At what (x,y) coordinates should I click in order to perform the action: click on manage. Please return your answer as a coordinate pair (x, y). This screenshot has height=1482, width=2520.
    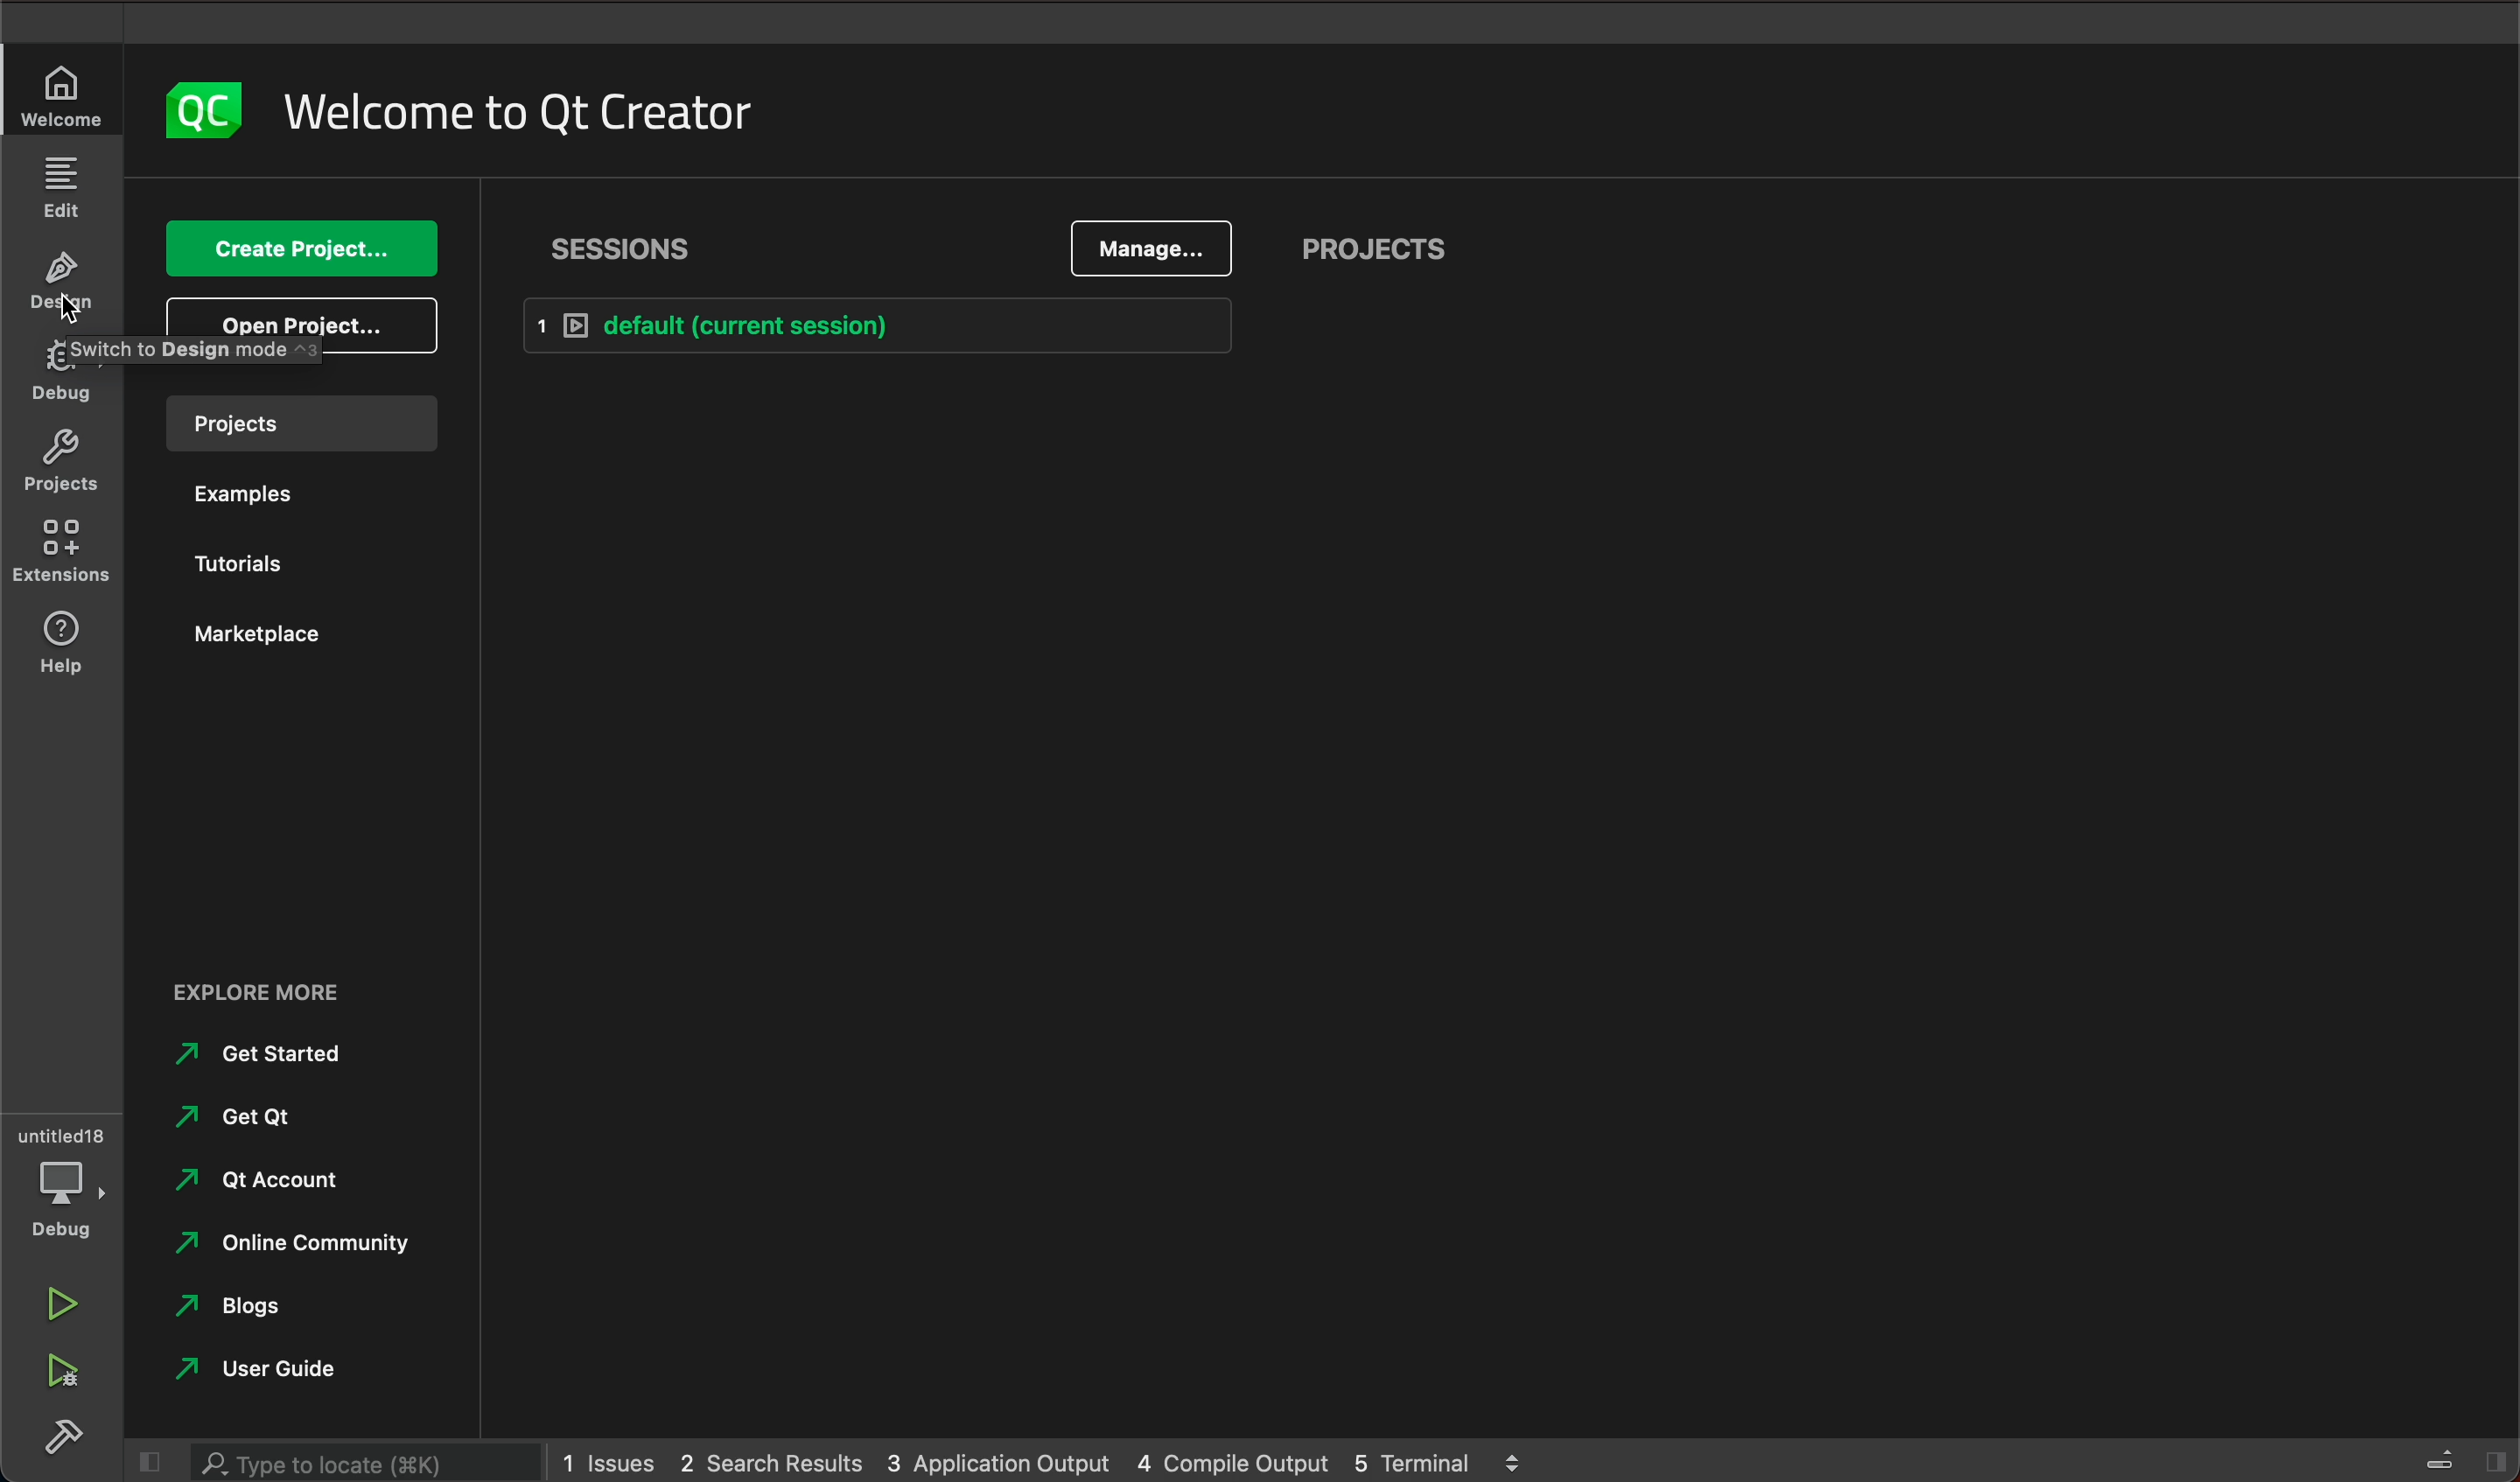
    Looking at the image, I should click on (1149, 251).